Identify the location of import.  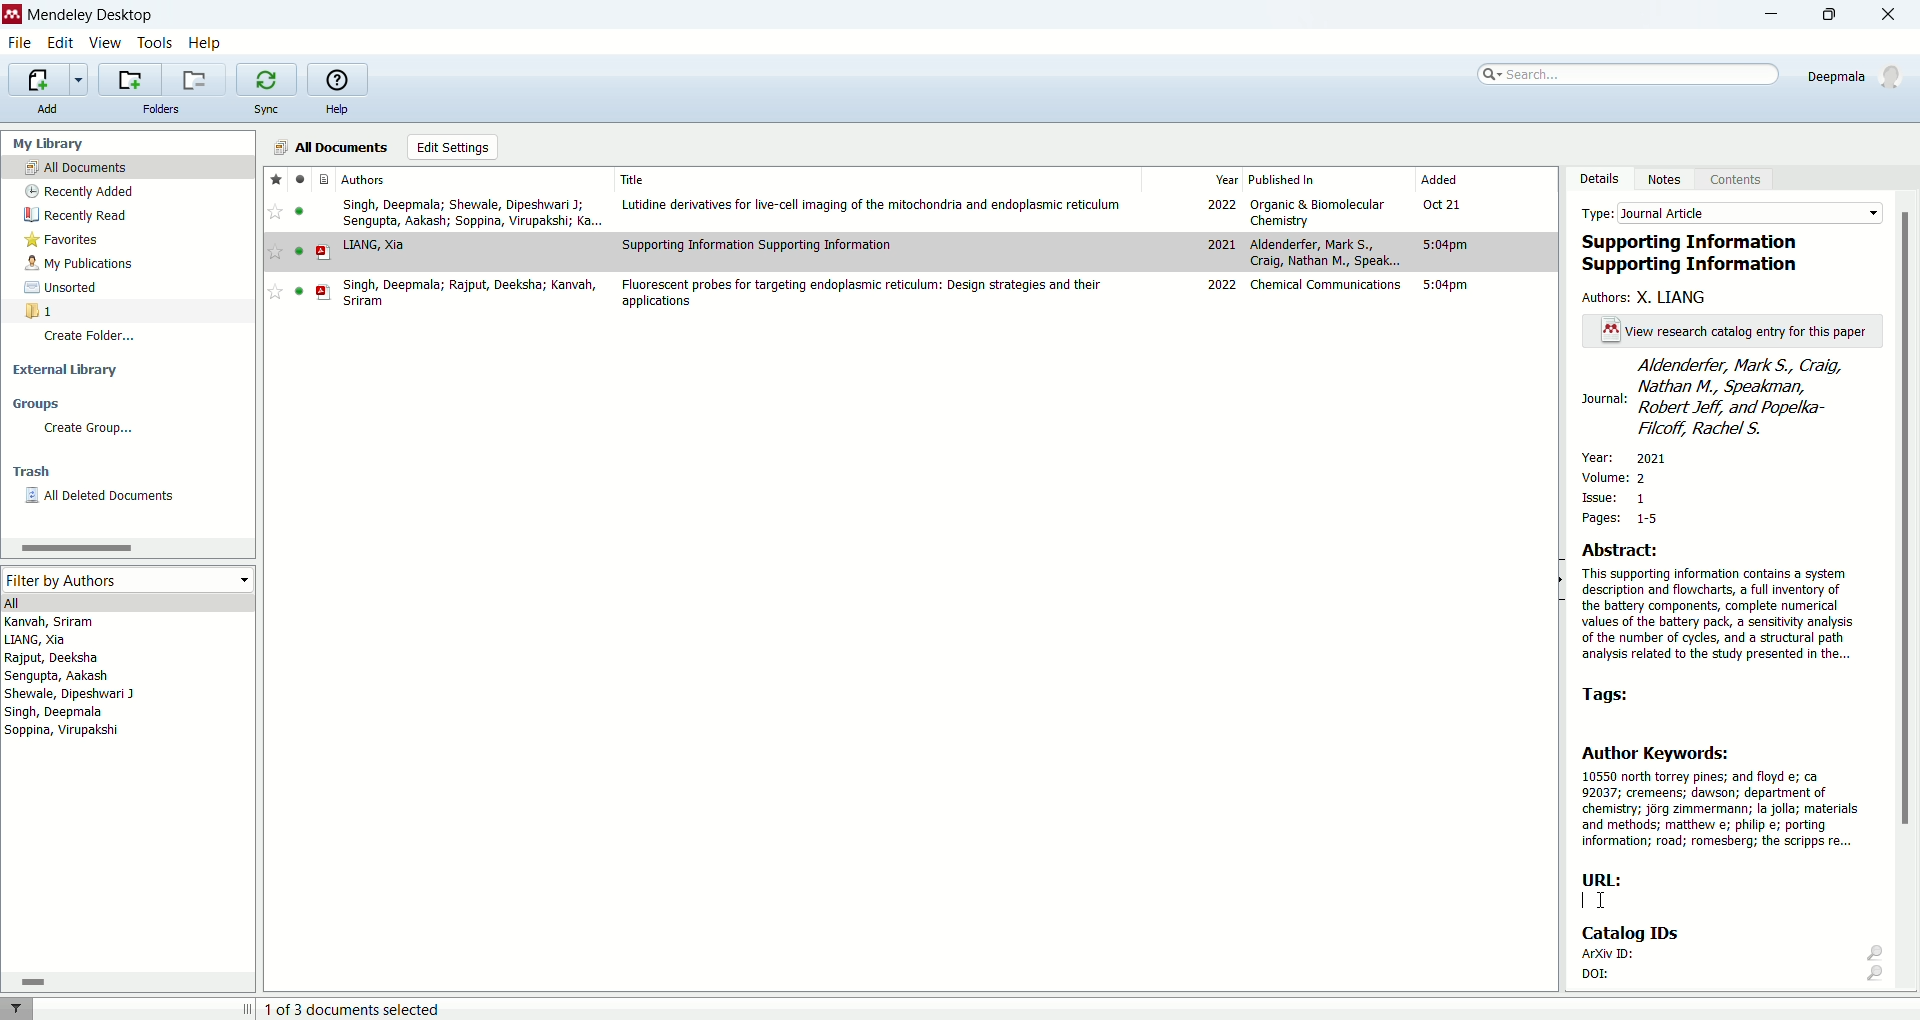
(49, 78).